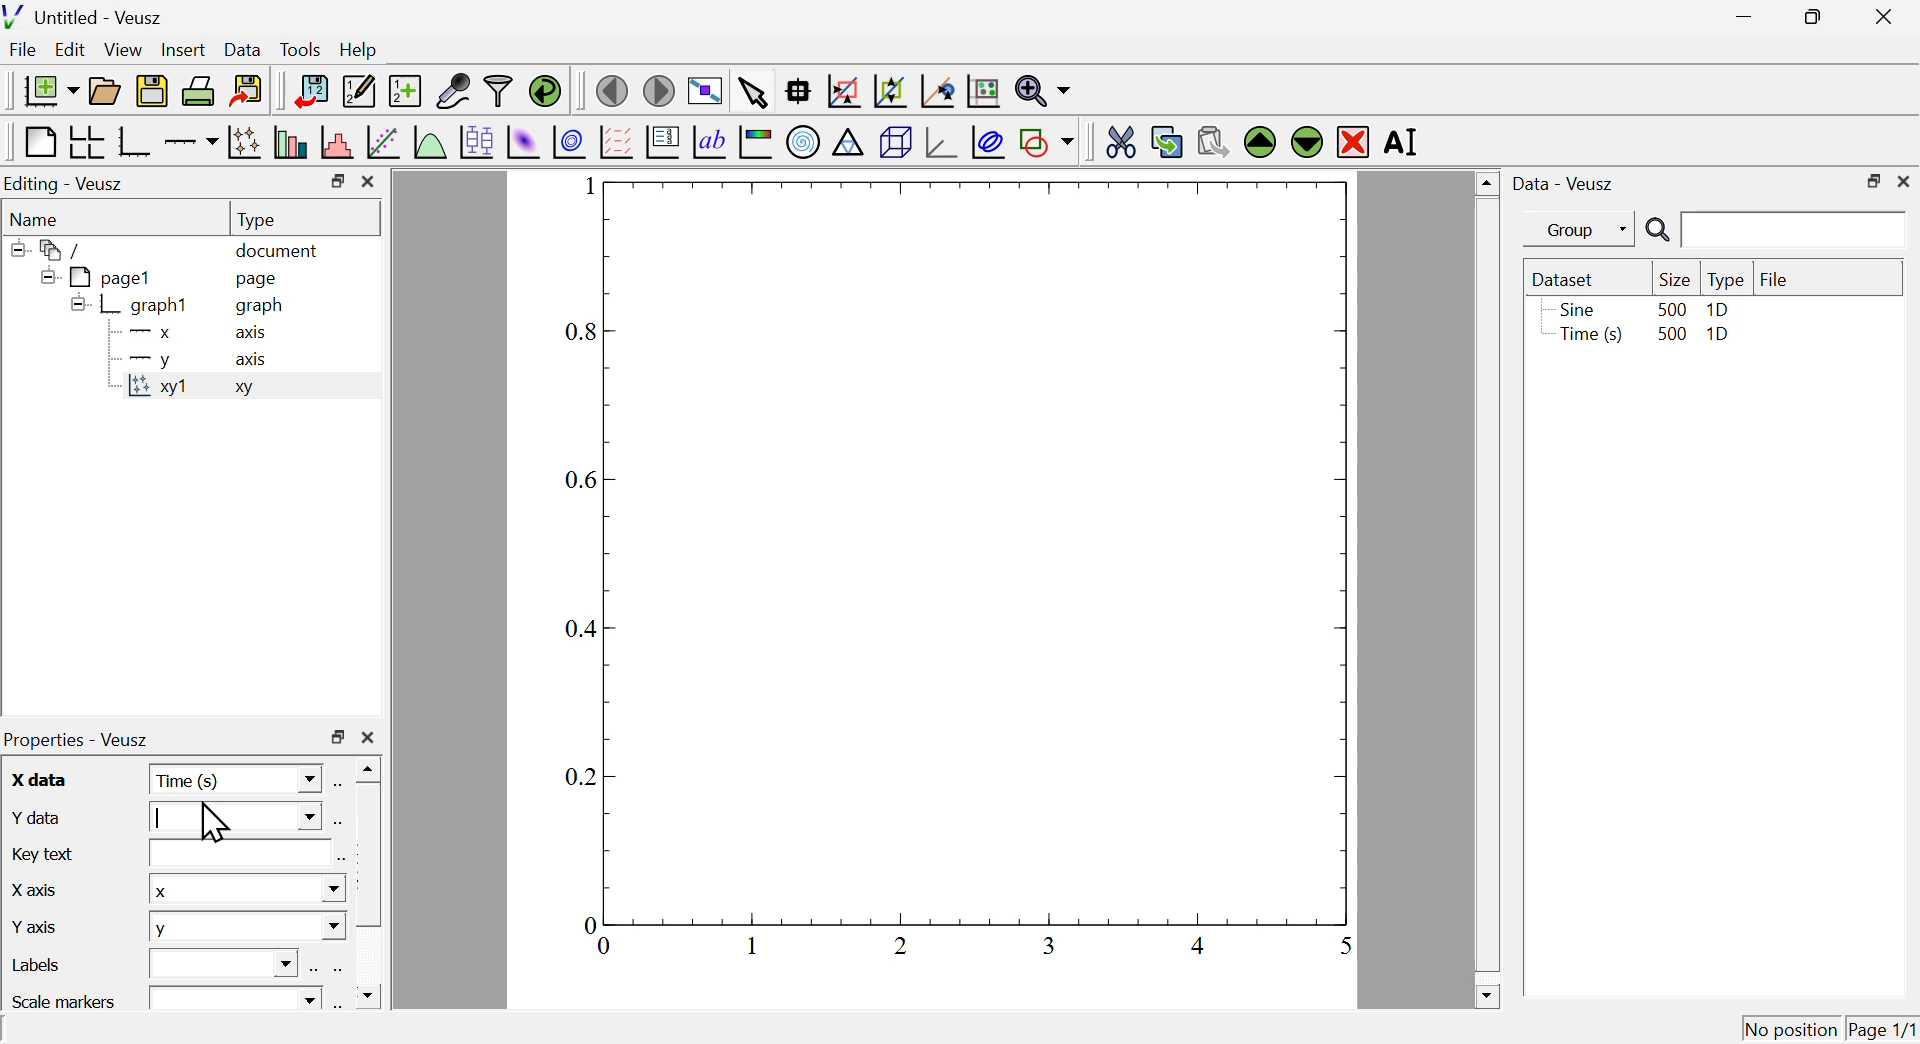 The width and height of the screenshot is (1920, 1044). Describe the element at coordinates (243, 47) in the screenshot. I see `Data` at that location.